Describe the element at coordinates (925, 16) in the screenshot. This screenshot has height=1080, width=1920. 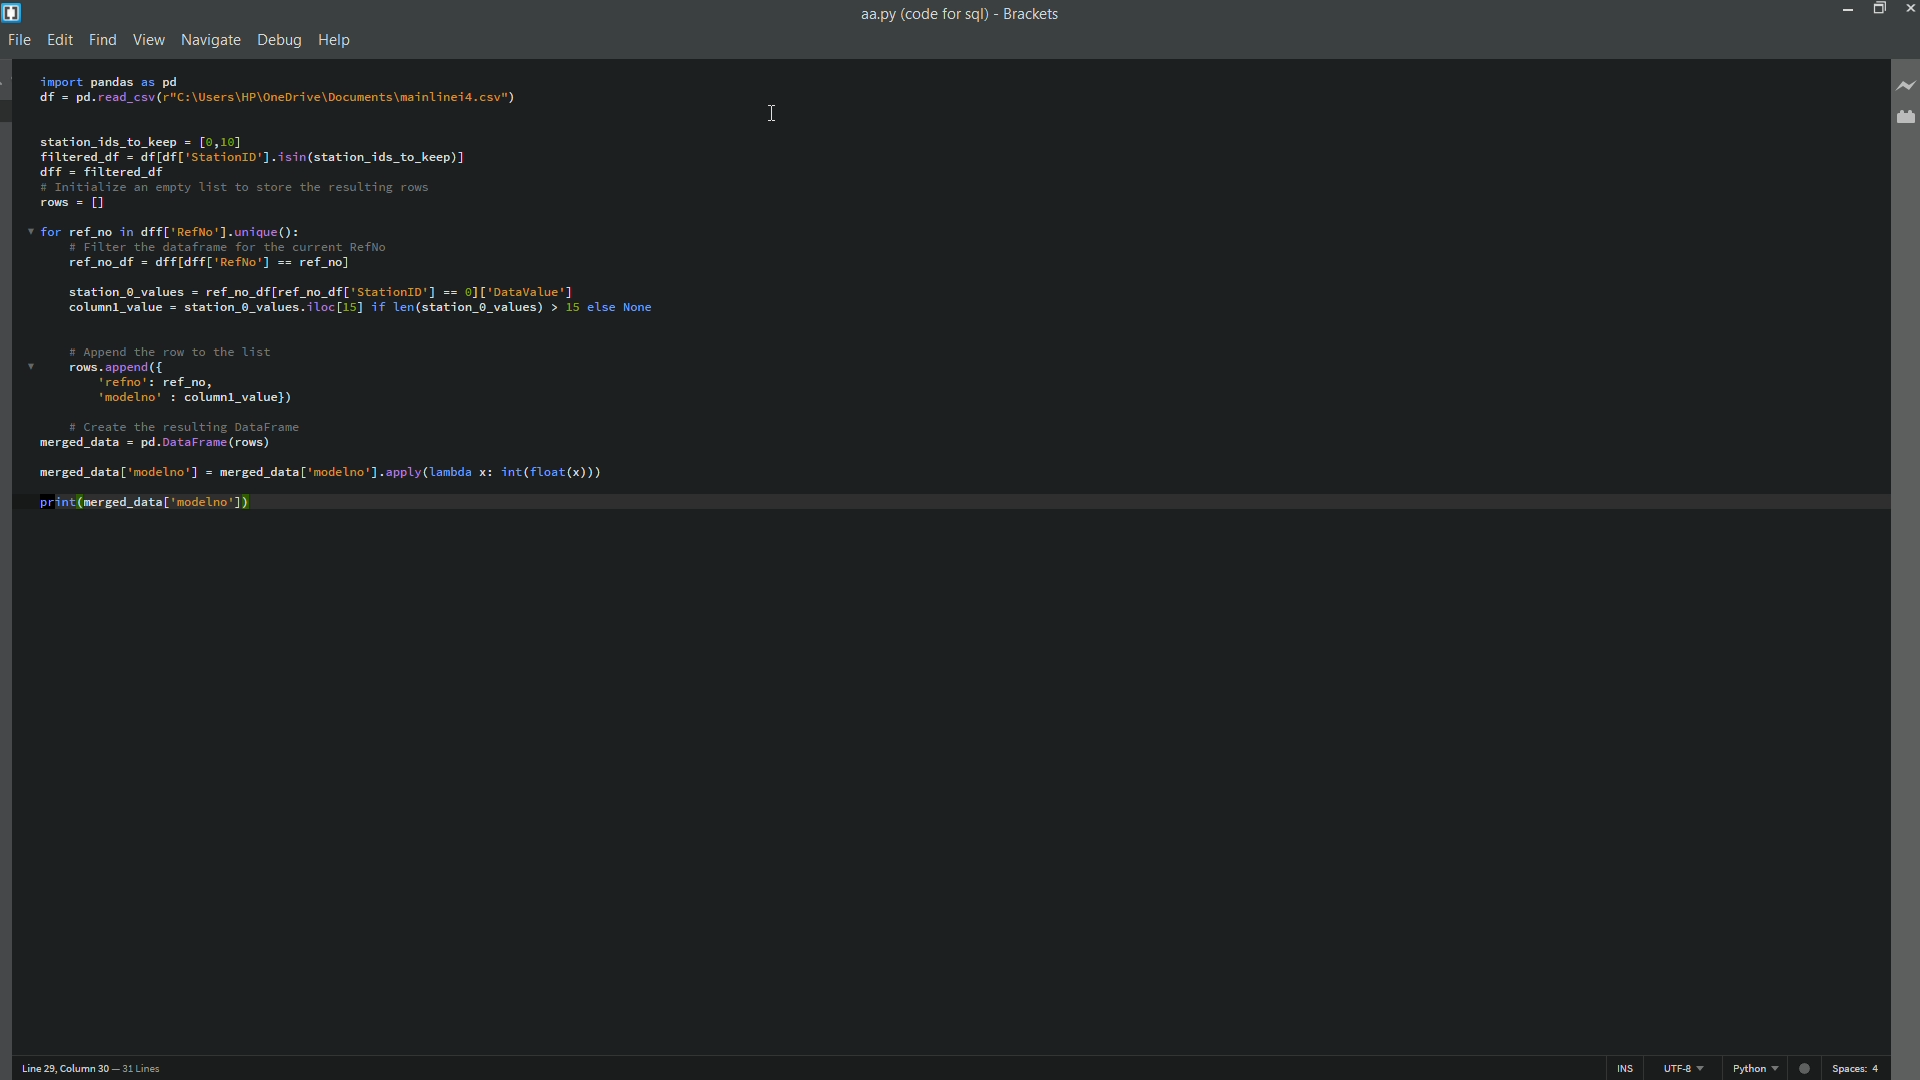
I see `file name` at that location.